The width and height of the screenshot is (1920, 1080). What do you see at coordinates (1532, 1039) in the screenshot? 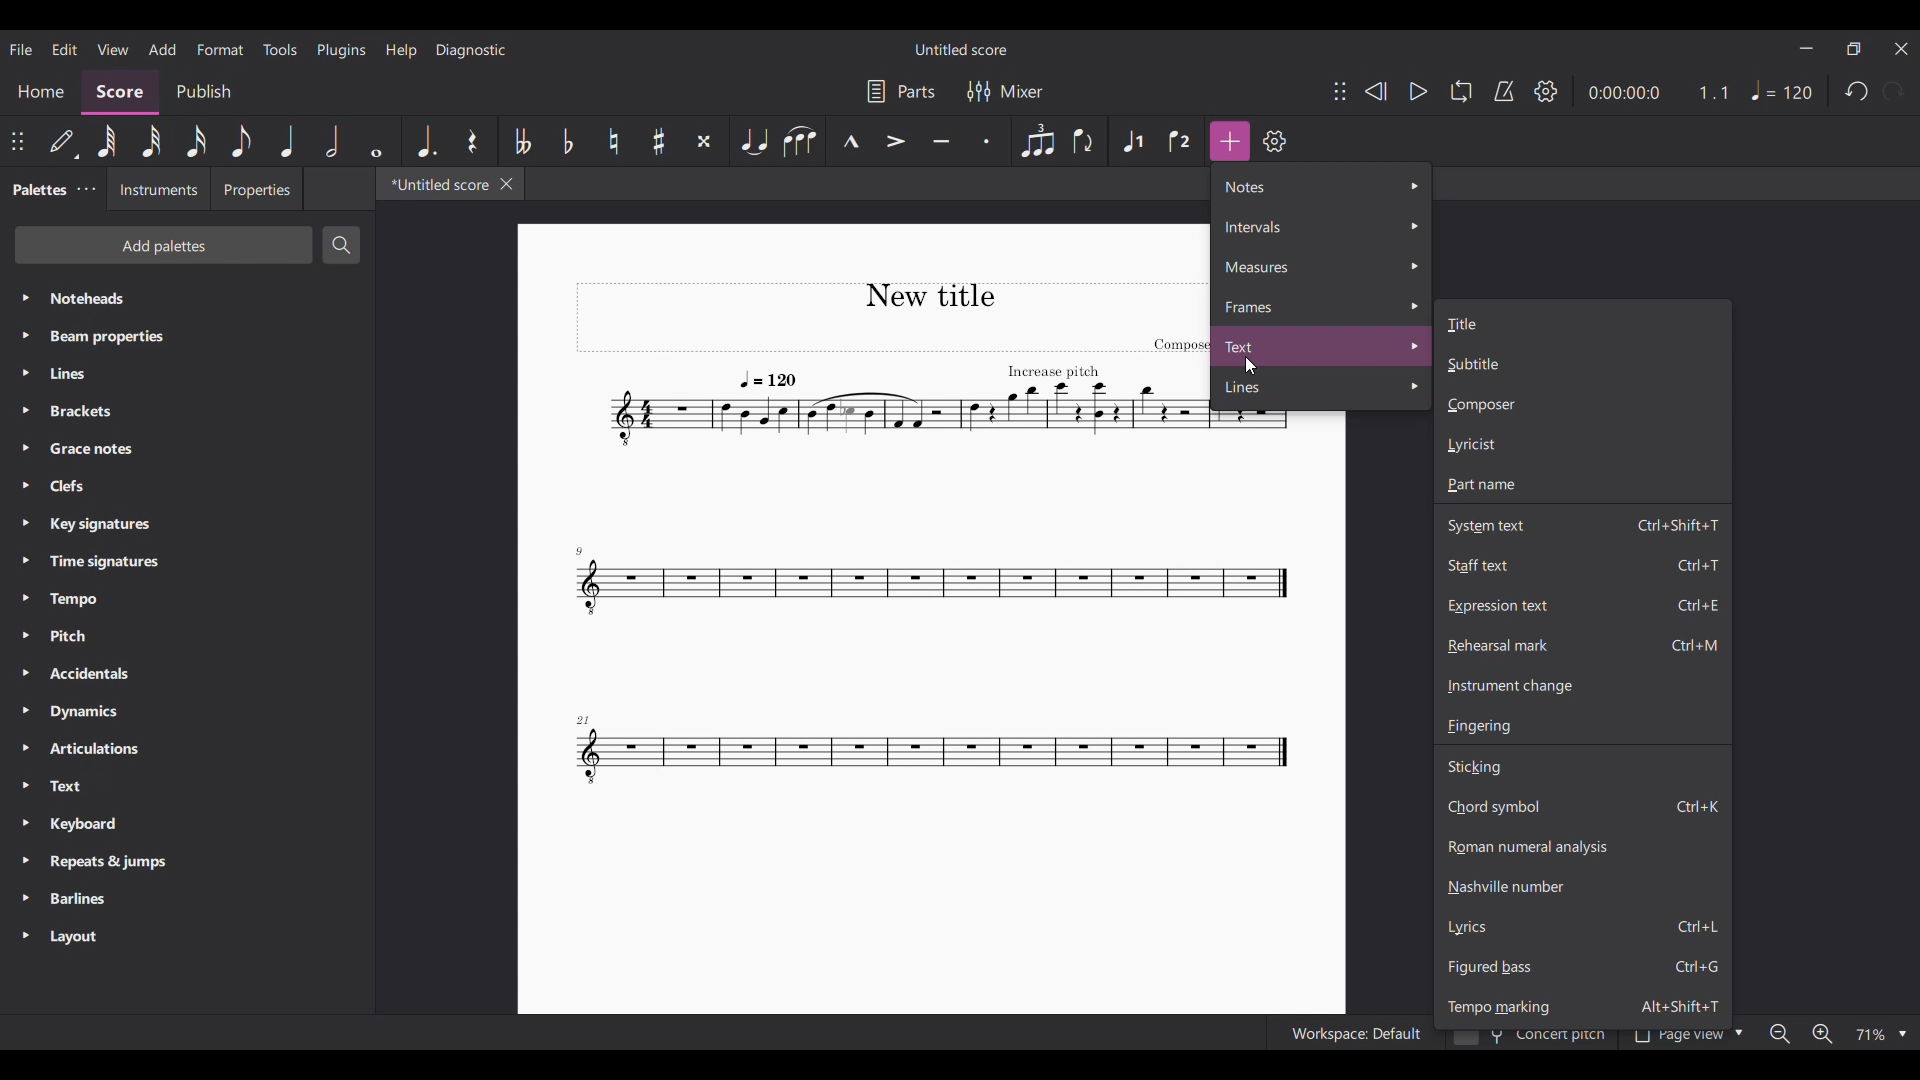
I see `Concert pitch toggle` at bounding box center [1532, 1039].